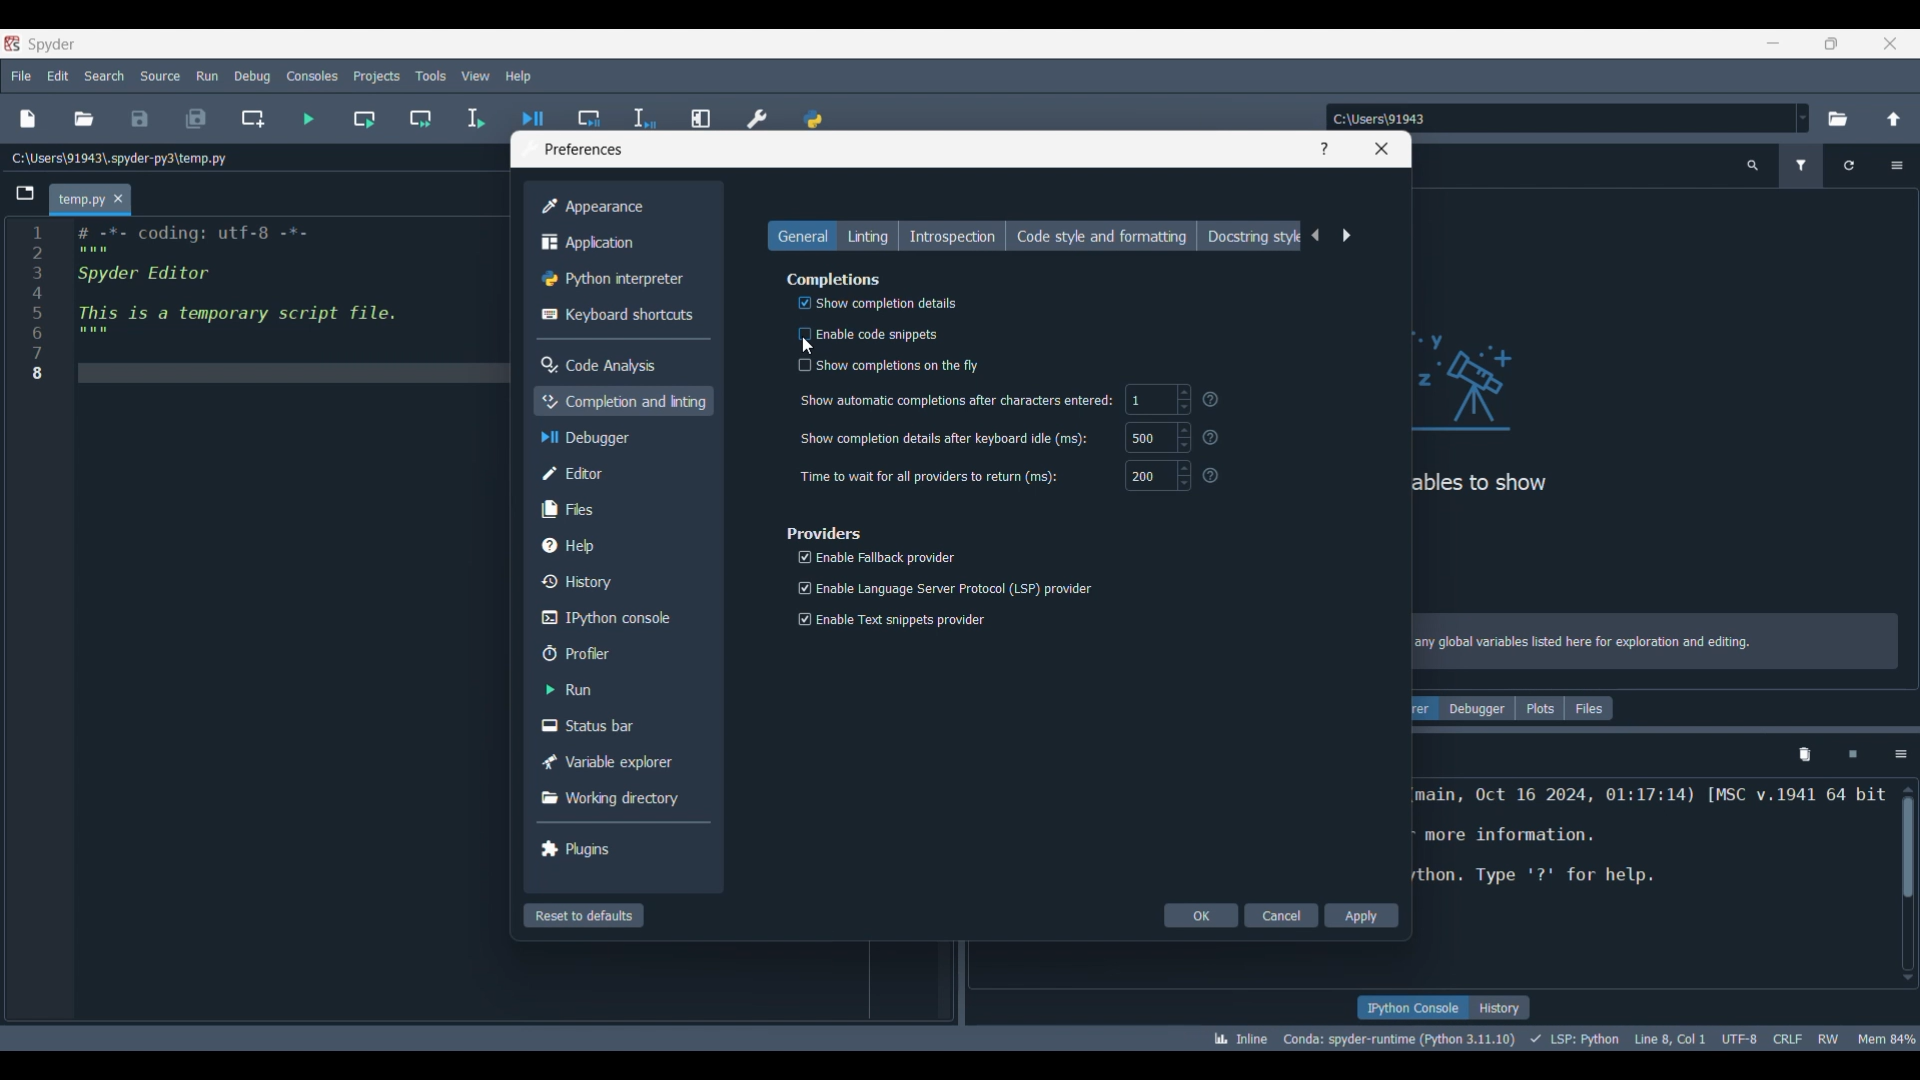 The image size is (1920, 1080). I want to click on Close, so click(1890, 43).